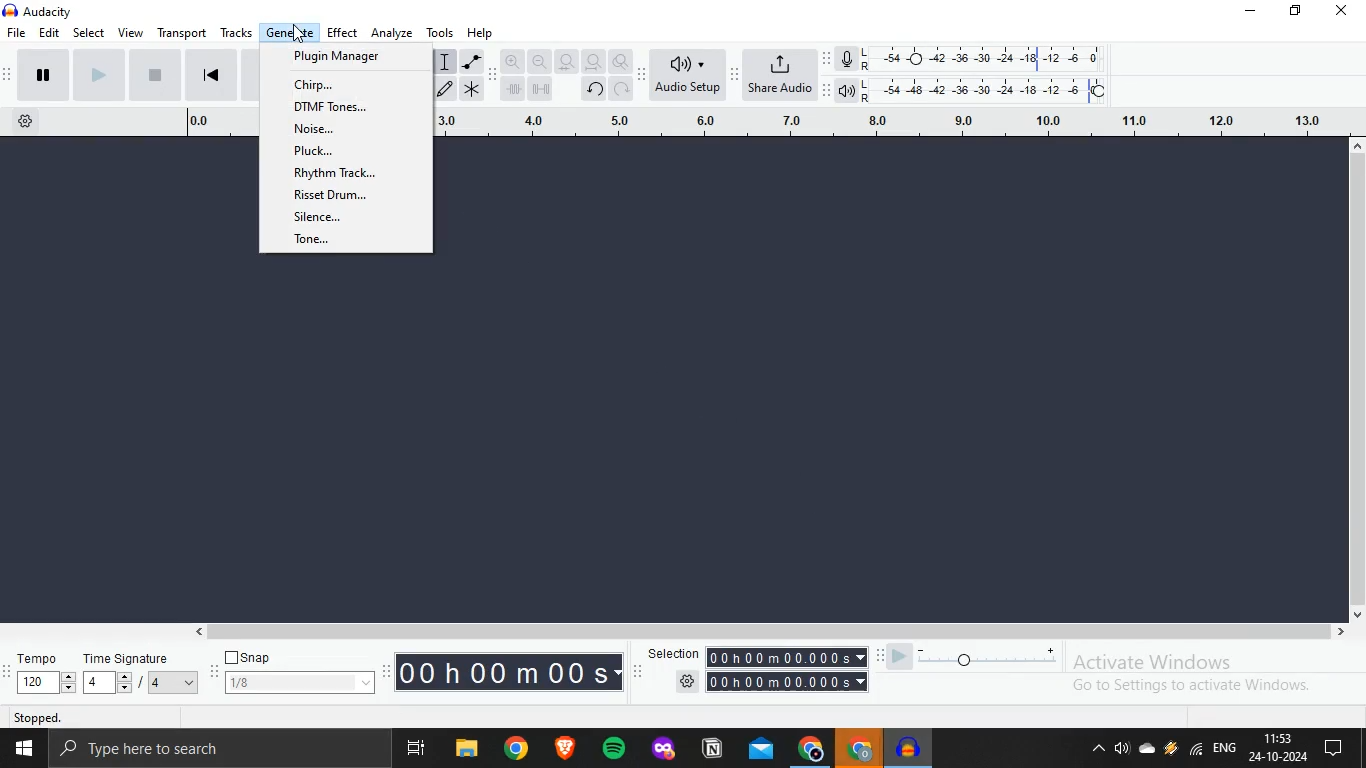 This screenshot has height=768, width=1366. What do you see at coordinates (392, 31) in the screenshot?
I see `Analyze` at bounding box center [392, 31].